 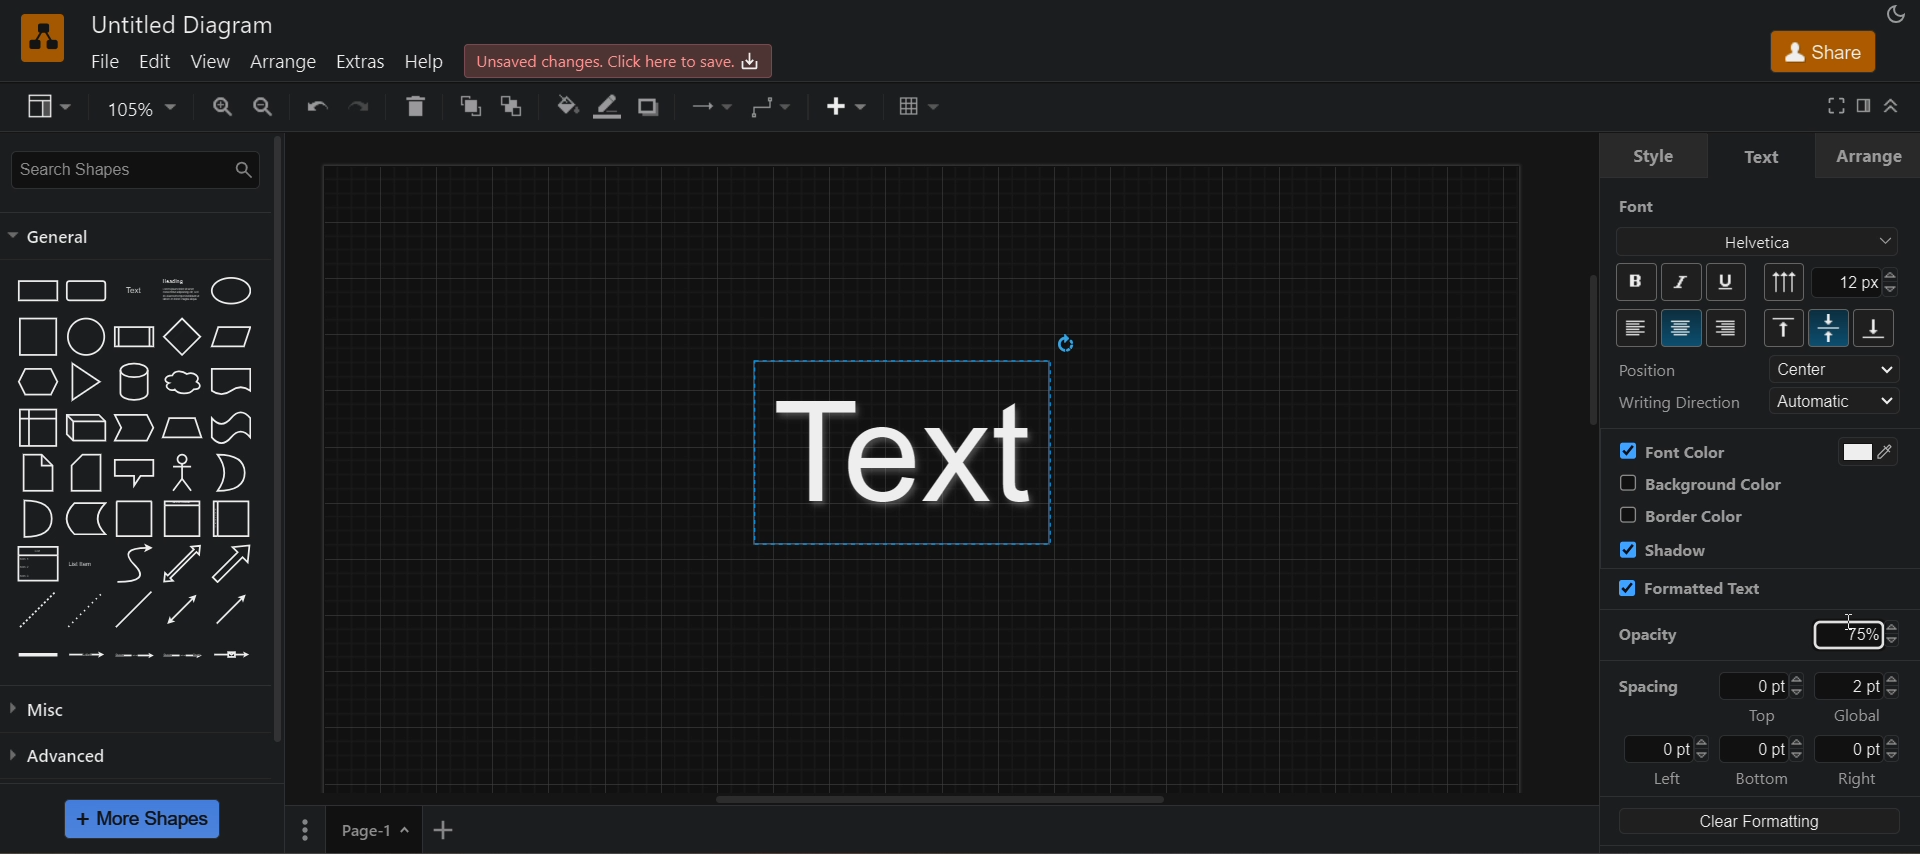 I want to click on 0 pt, so click(x=1666, y=749).